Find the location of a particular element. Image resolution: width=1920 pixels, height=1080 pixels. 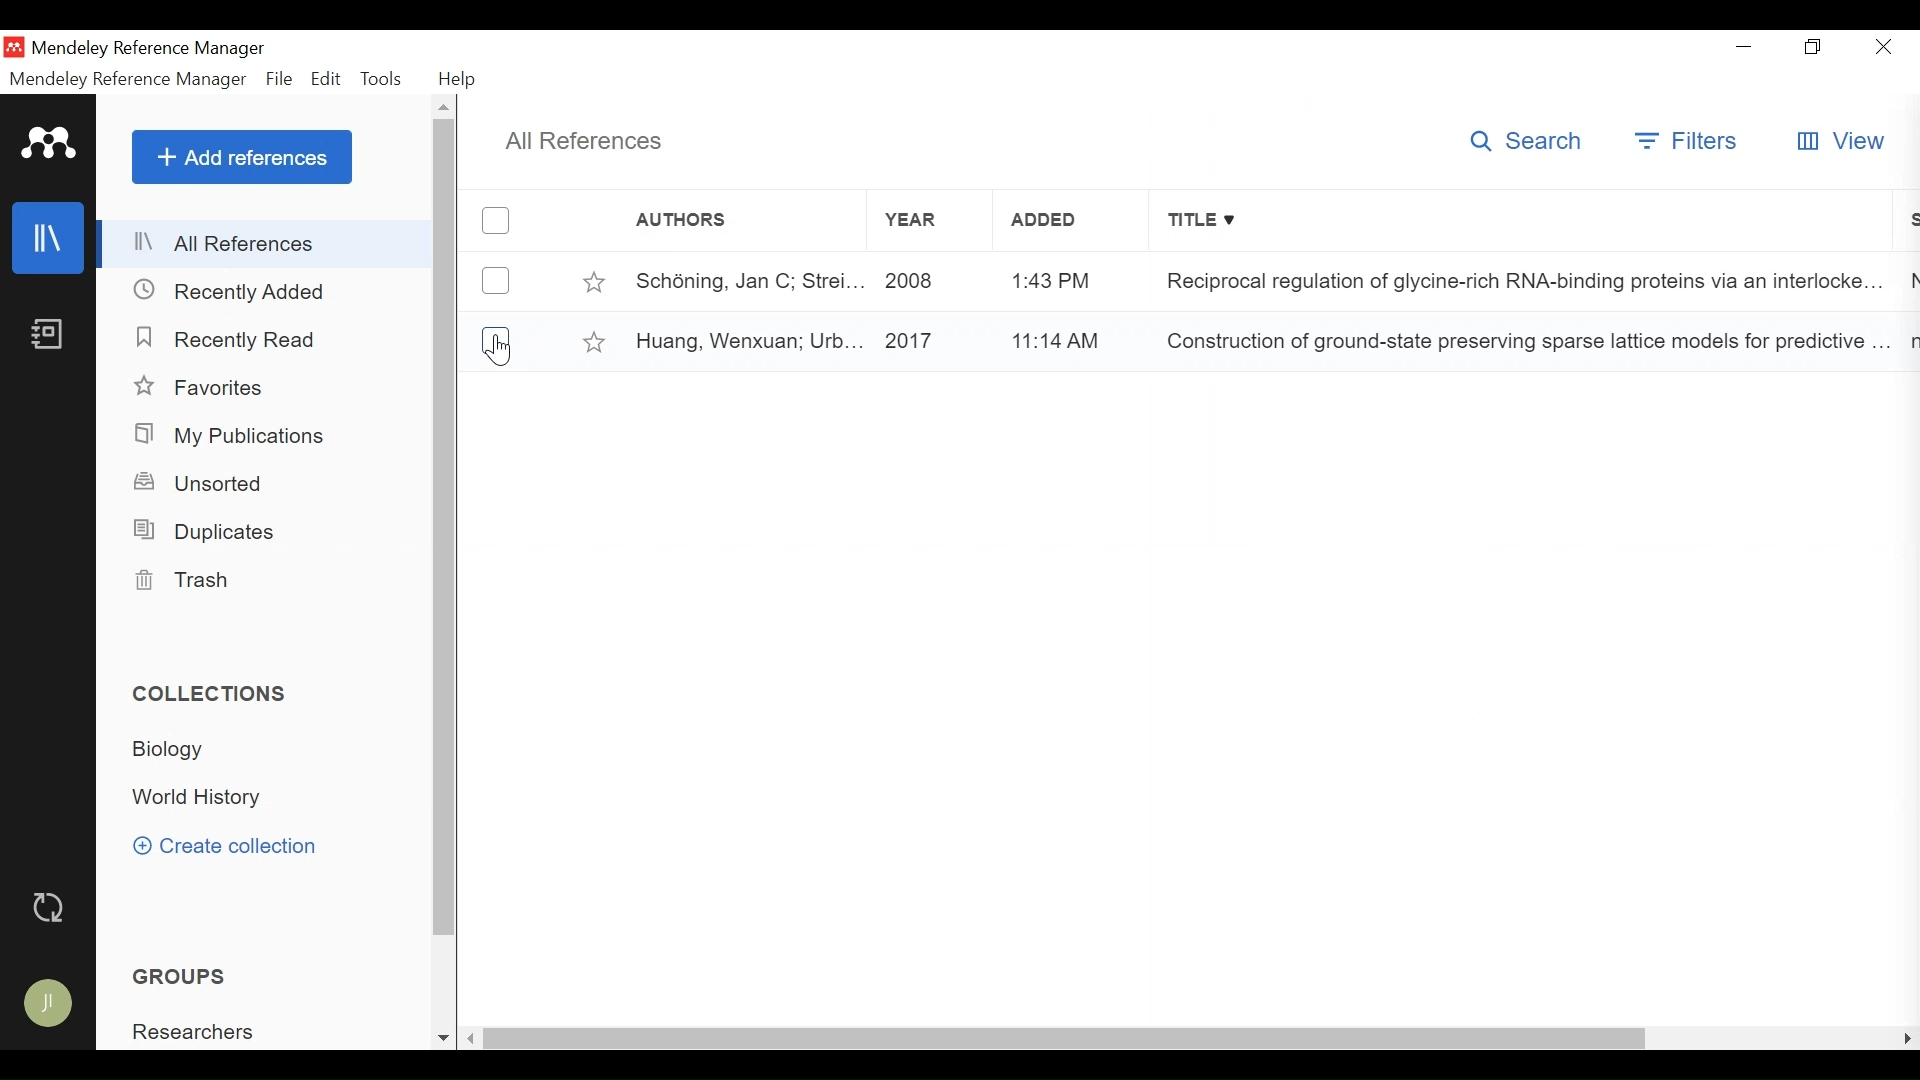

Avatar is located at coordinates (46, 1001).